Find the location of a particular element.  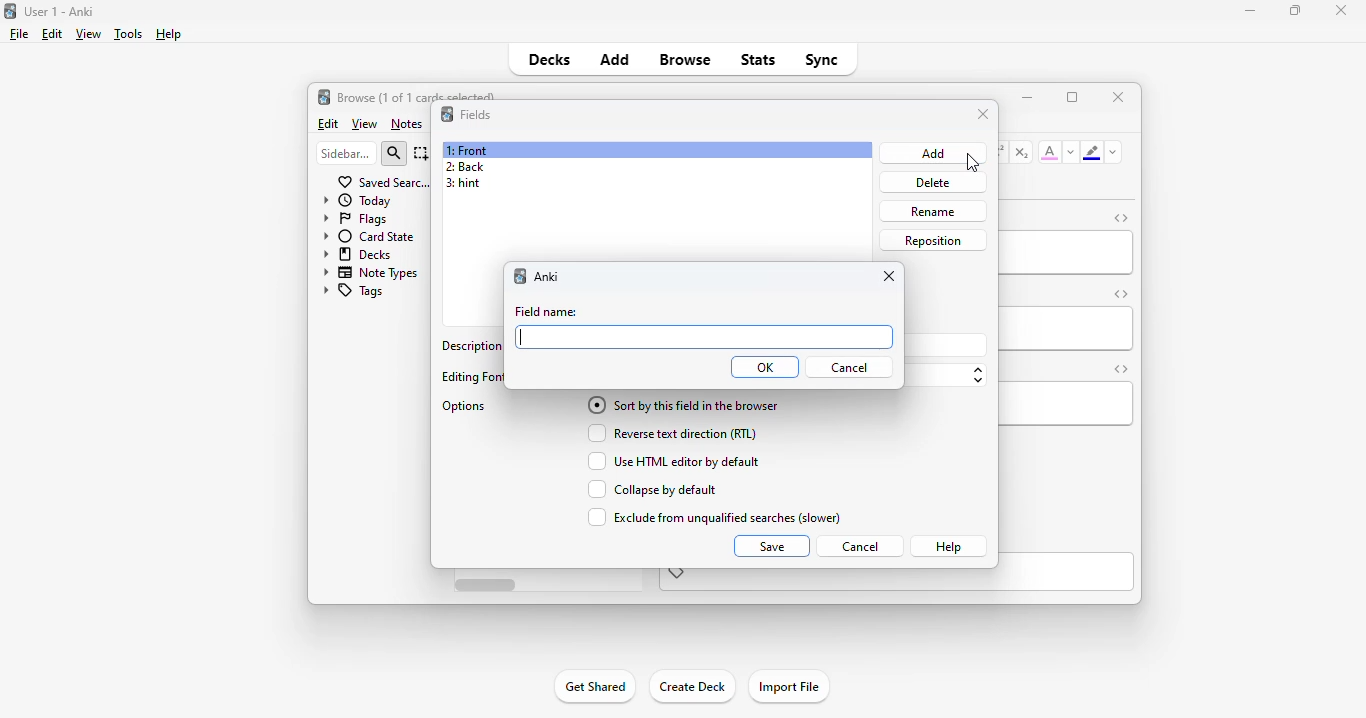

rename is located at coordinates (932, 211).